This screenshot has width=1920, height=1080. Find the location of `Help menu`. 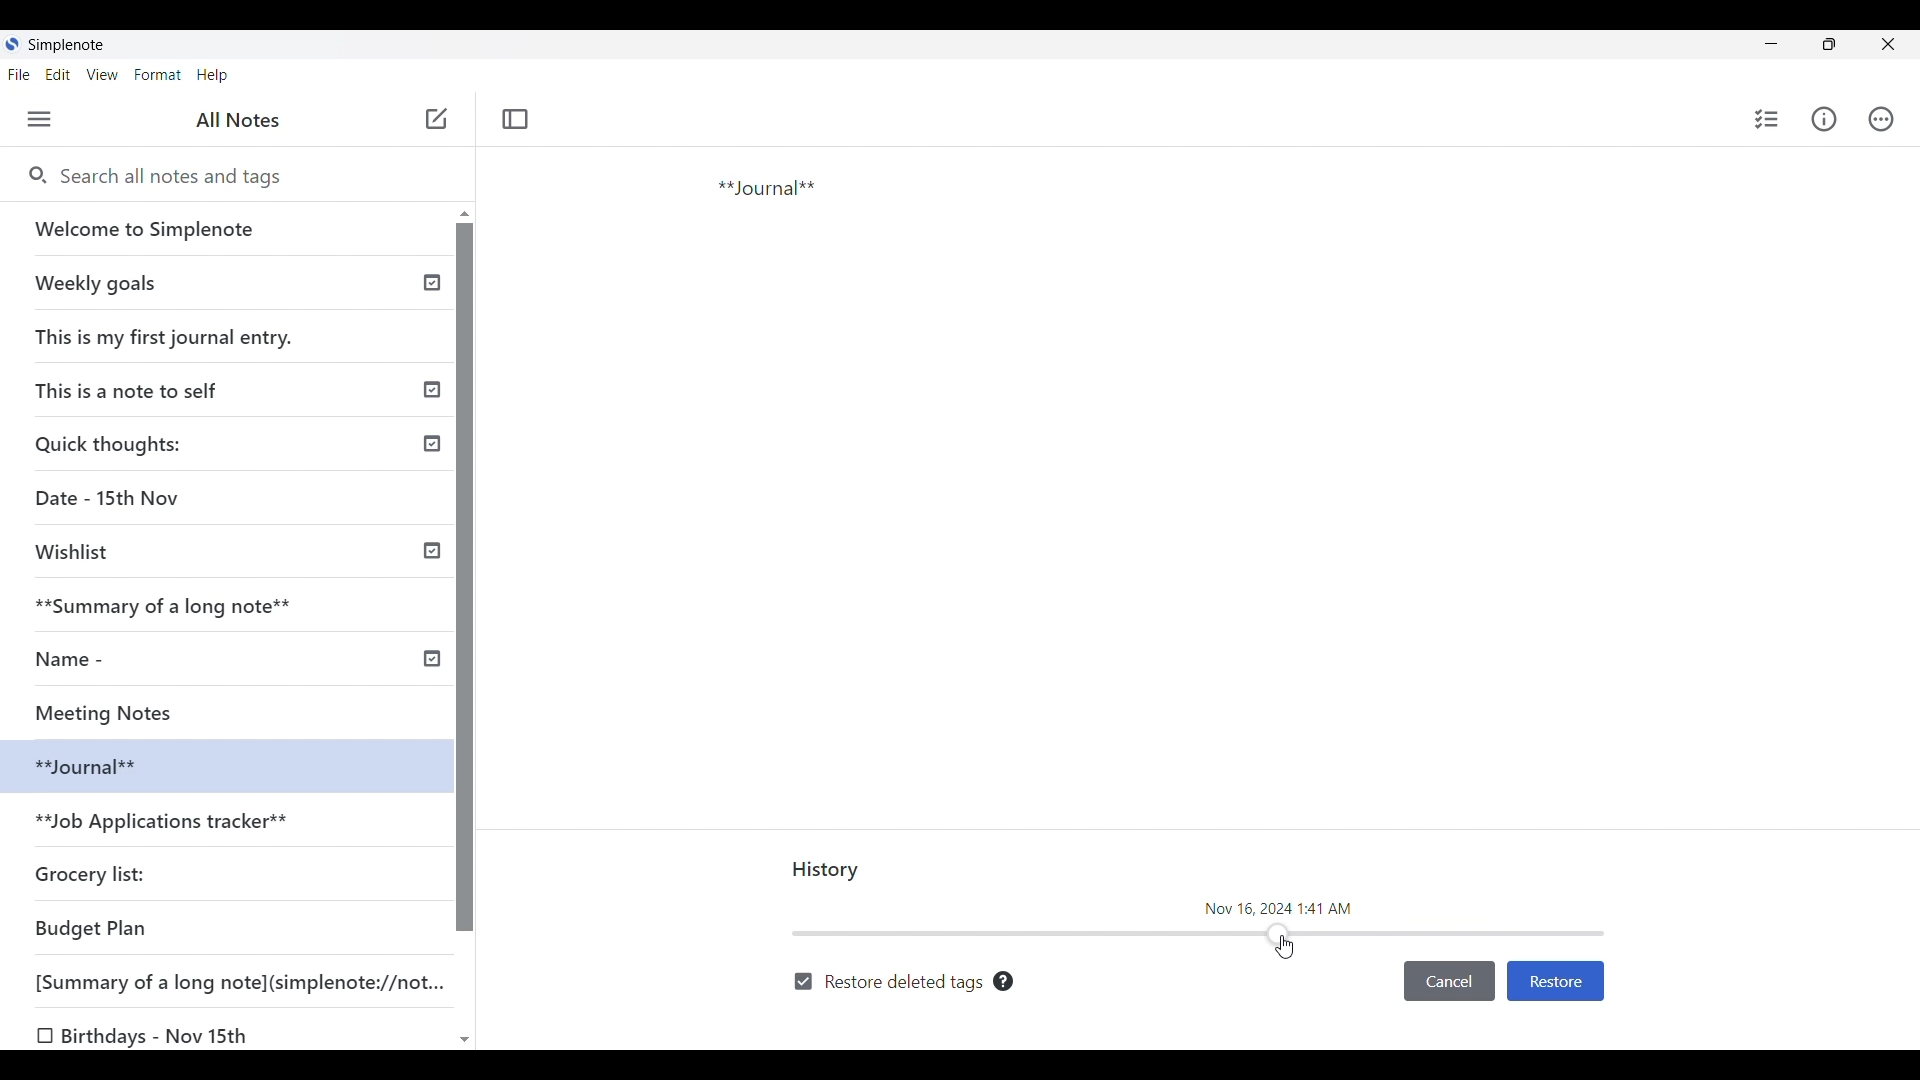

Help menu is located at coordinates (213, 76).